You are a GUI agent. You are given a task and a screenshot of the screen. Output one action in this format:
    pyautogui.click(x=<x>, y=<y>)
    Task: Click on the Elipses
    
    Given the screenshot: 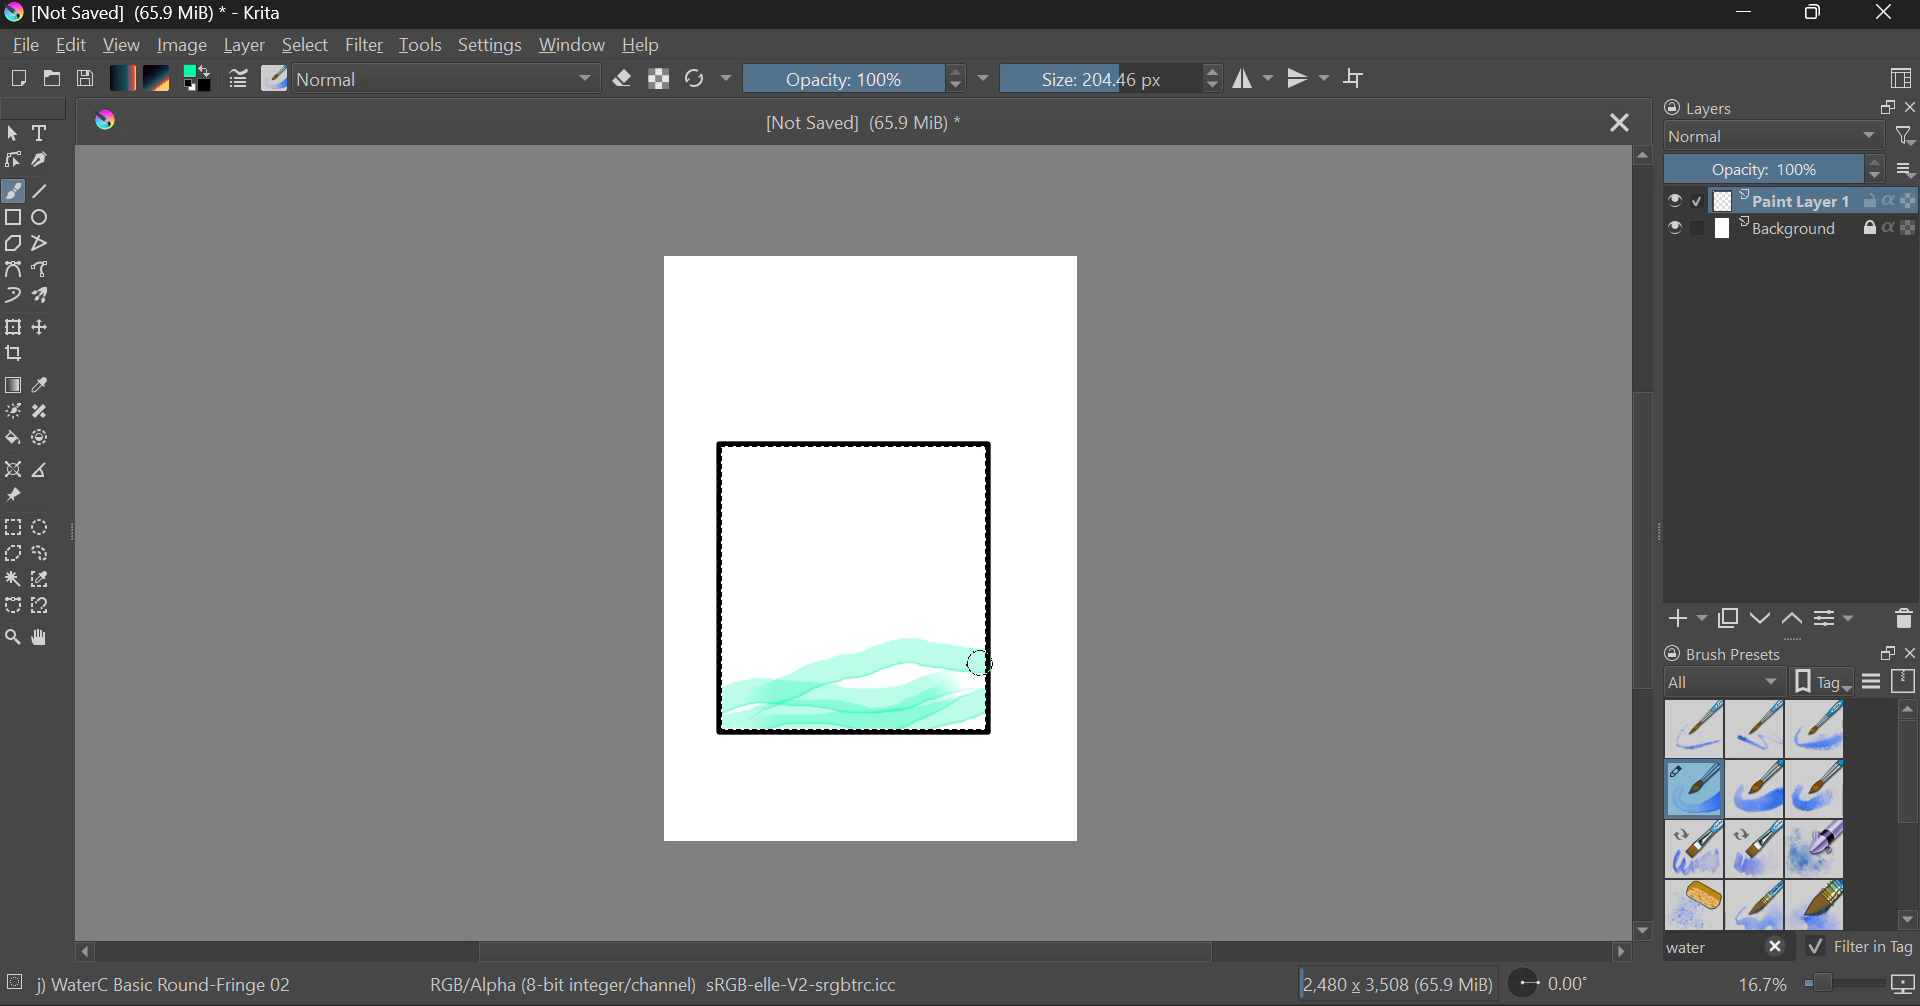 What is the action you would take?
    pyautogui.click(x=43, y=219)
    